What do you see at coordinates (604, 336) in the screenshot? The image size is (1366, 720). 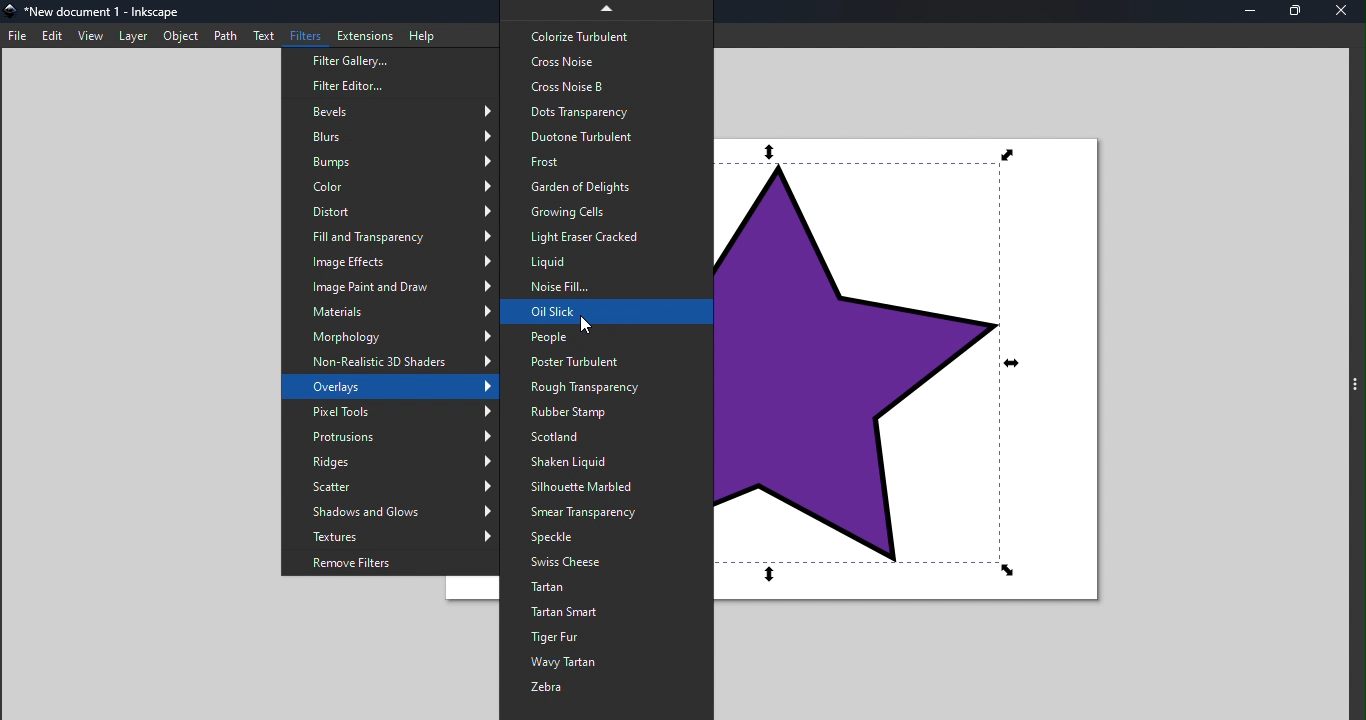 I see `People ` at bounding box center [604, 336].